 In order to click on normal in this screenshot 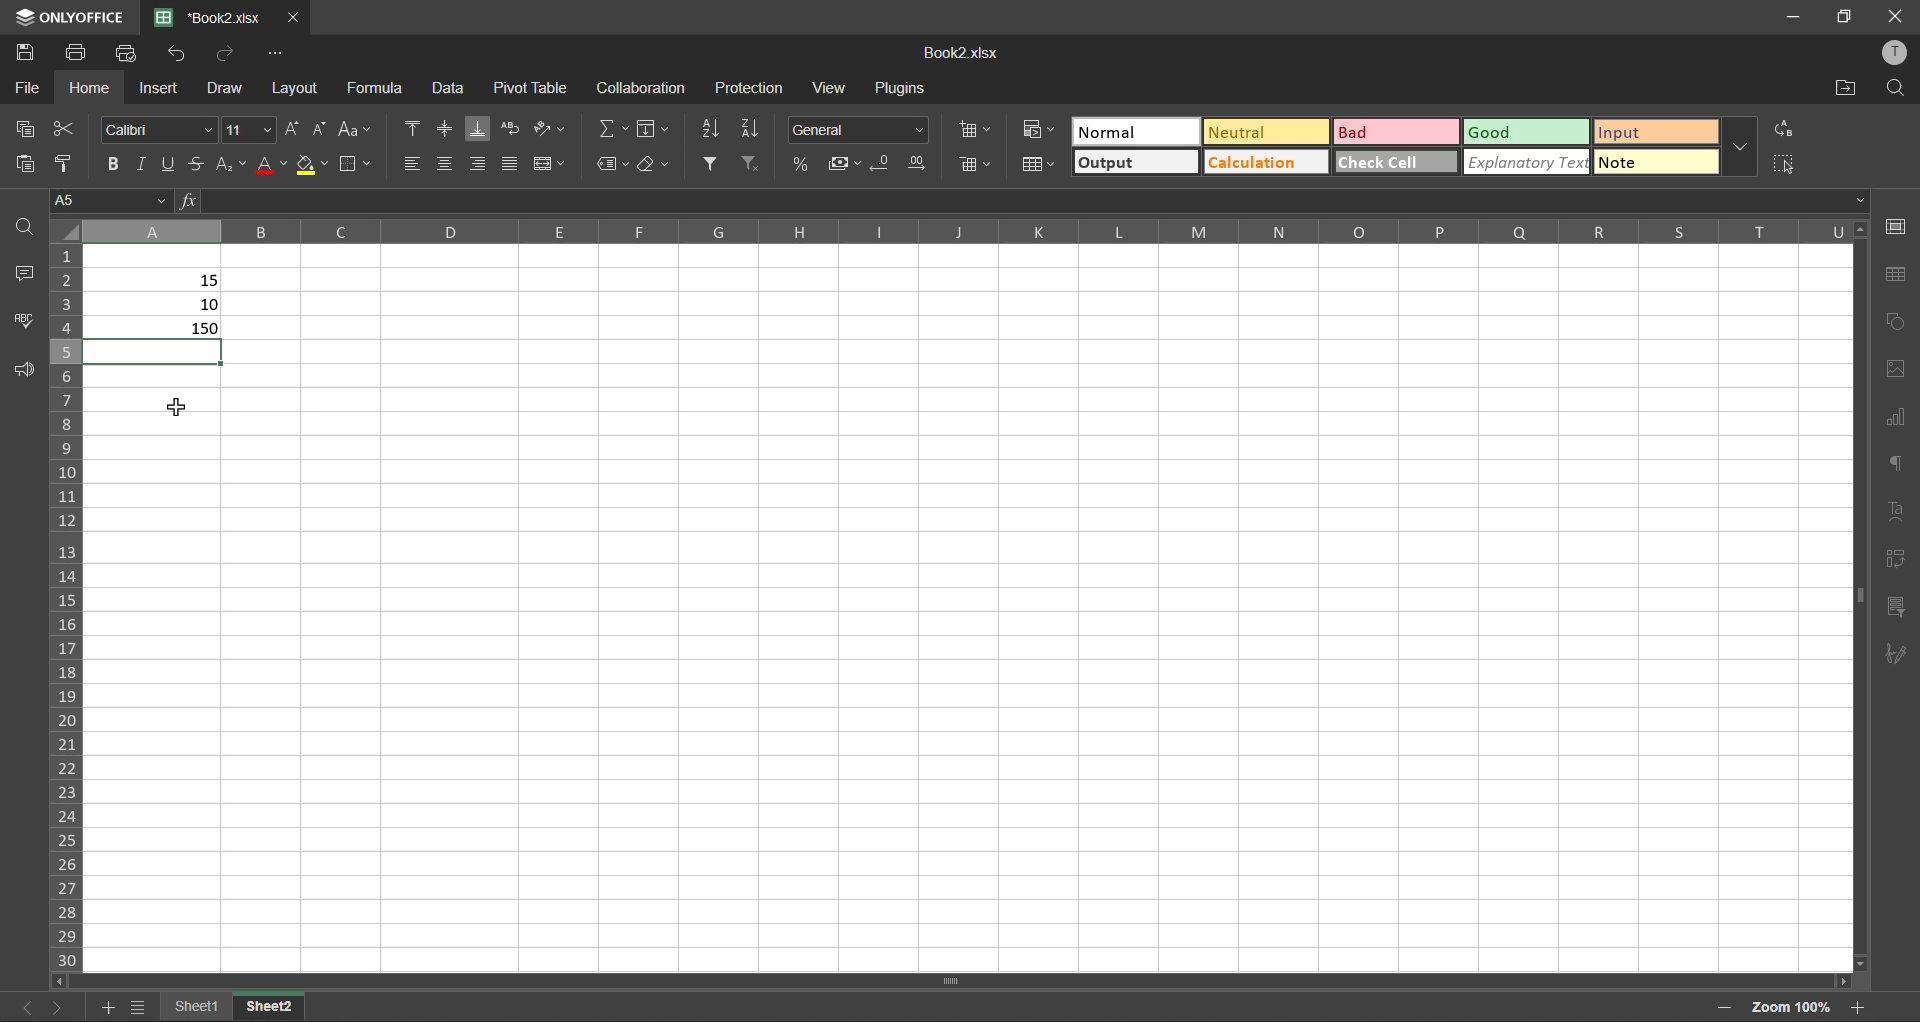, I will do `click(1131, 132)`.